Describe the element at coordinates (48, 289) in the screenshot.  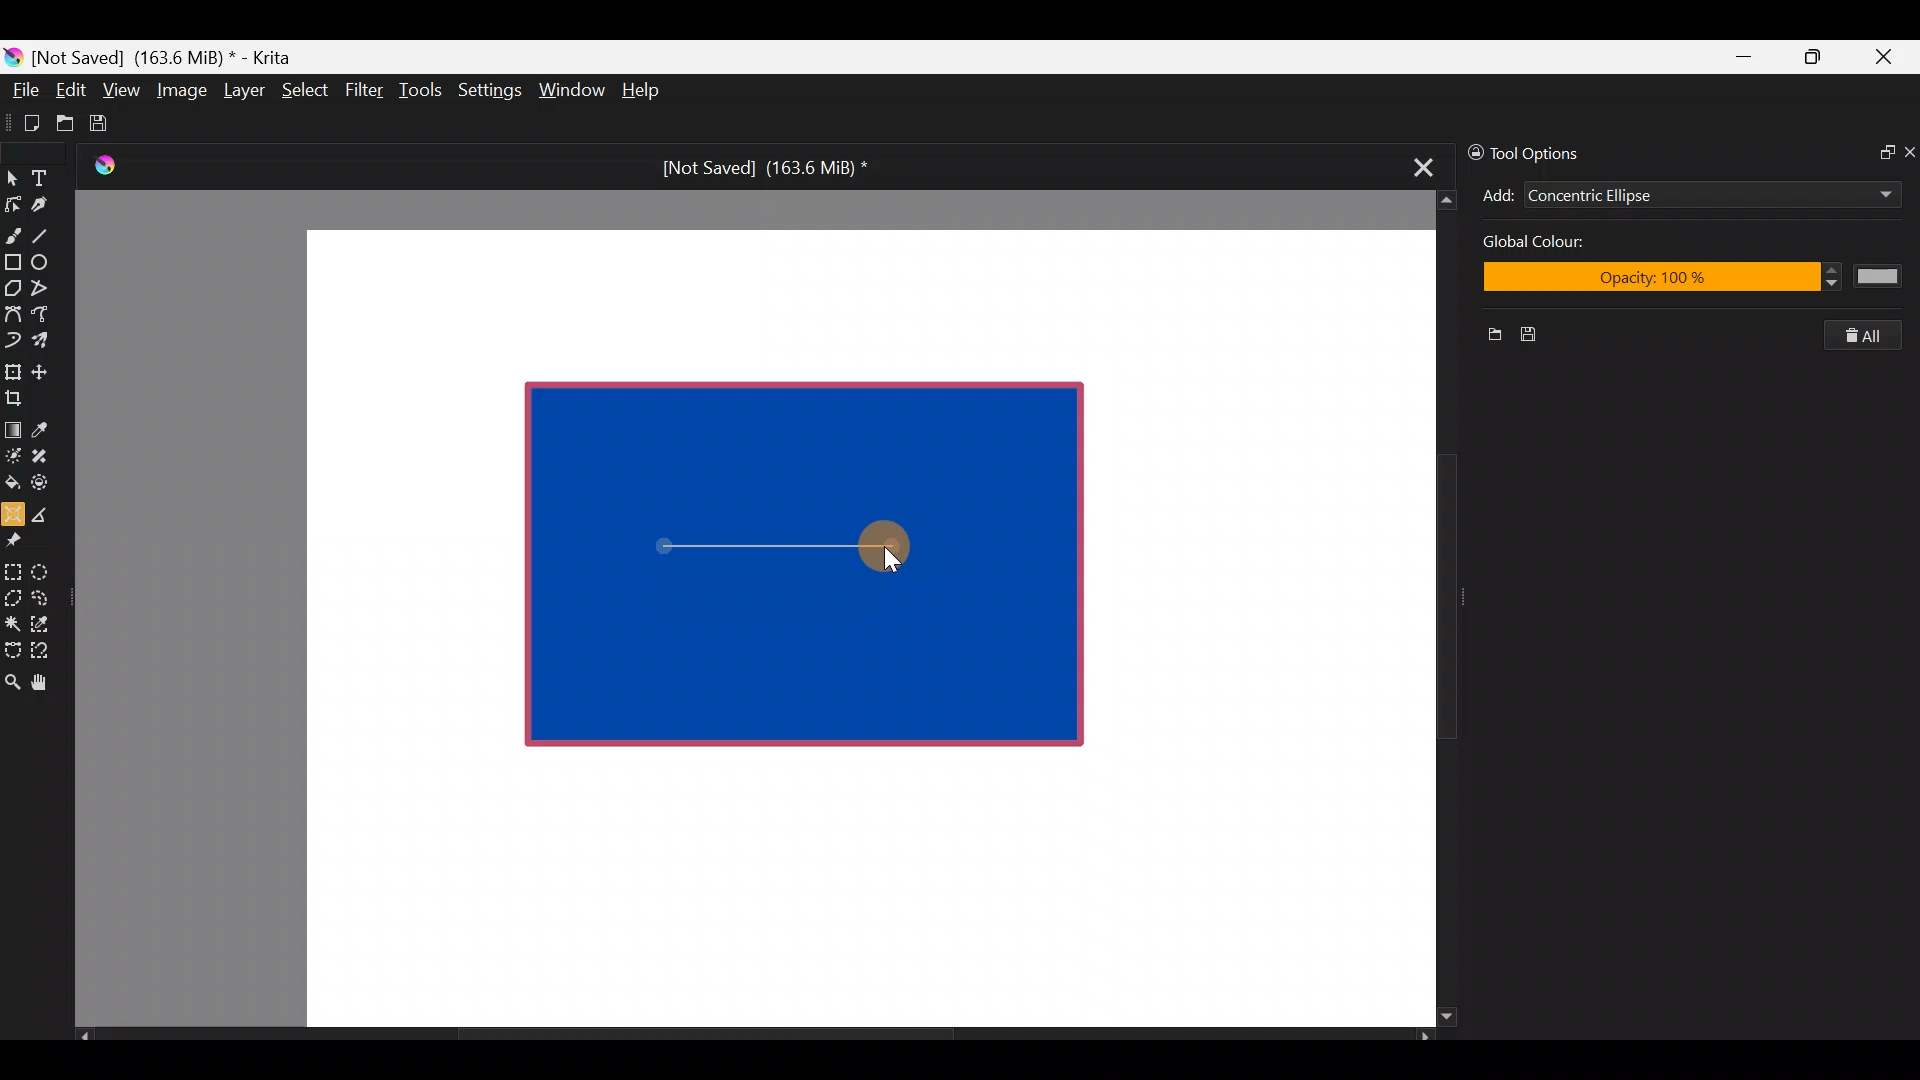
I see `Polyline tool` at that location.